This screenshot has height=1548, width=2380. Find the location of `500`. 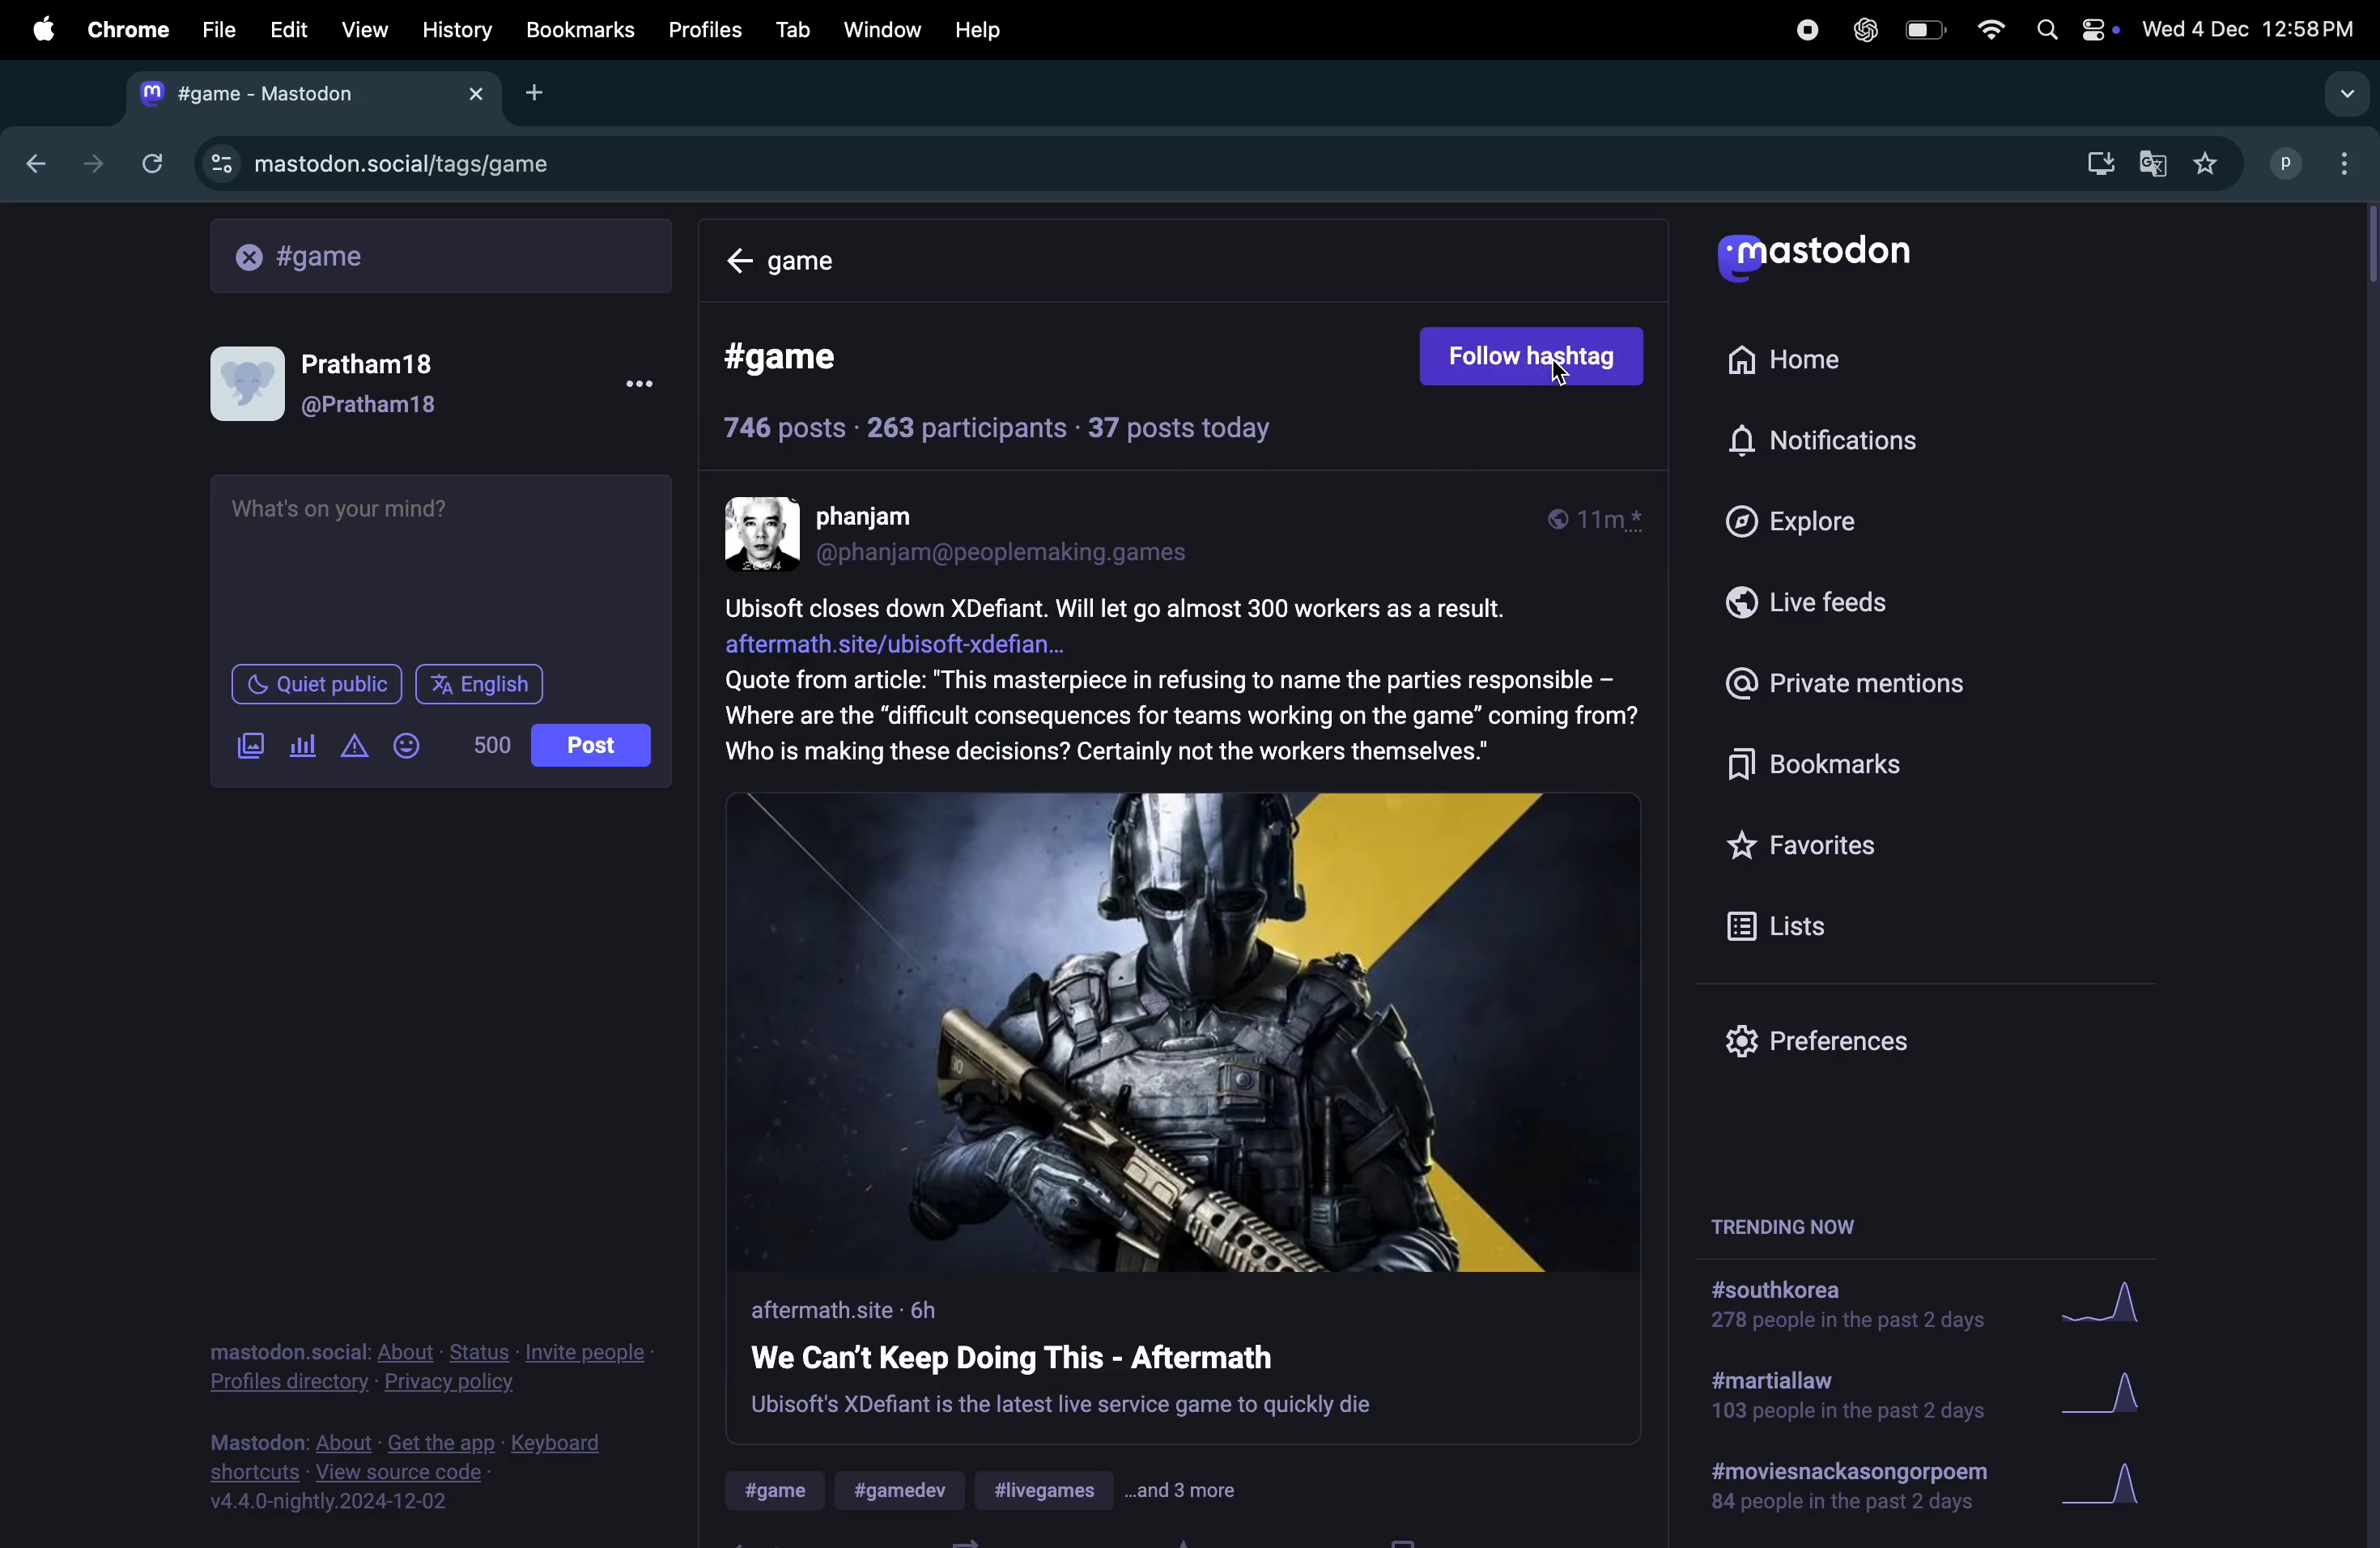

500 is located at coordinates (490, 747).